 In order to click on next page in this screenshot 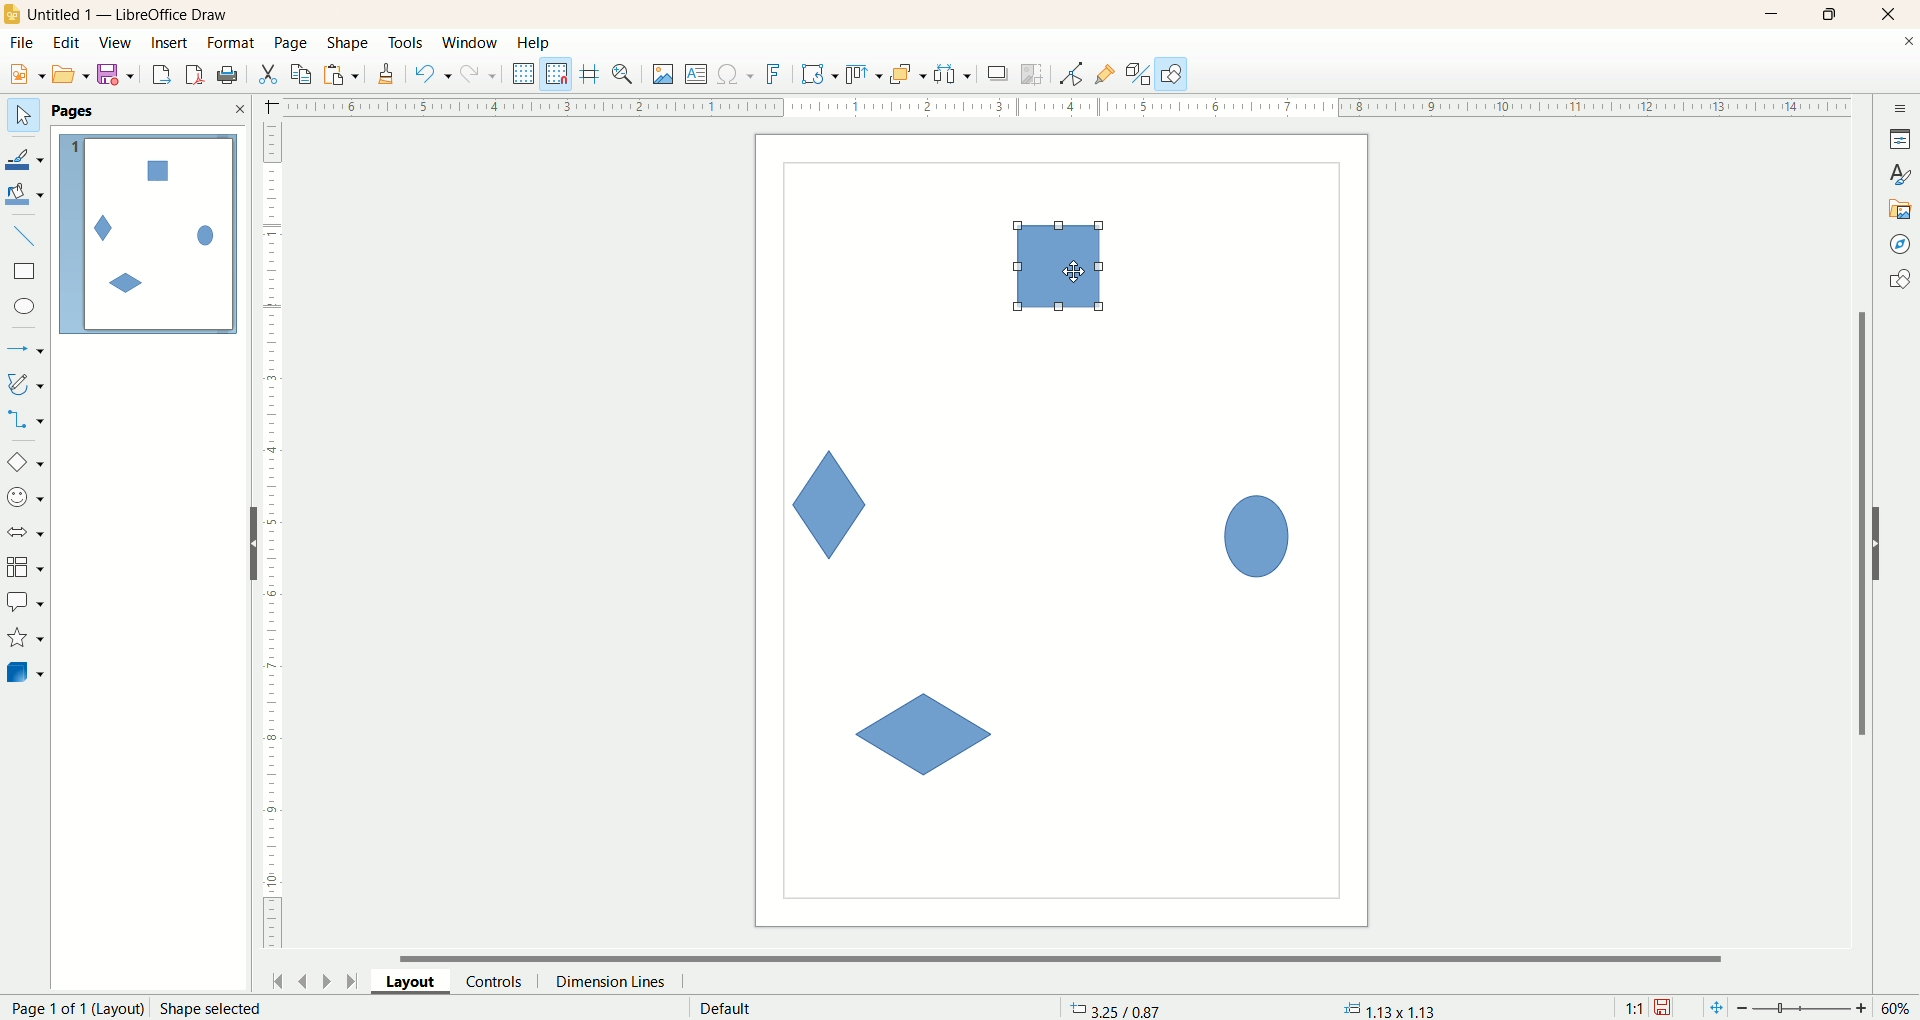, I will do `click(327, 980)`.